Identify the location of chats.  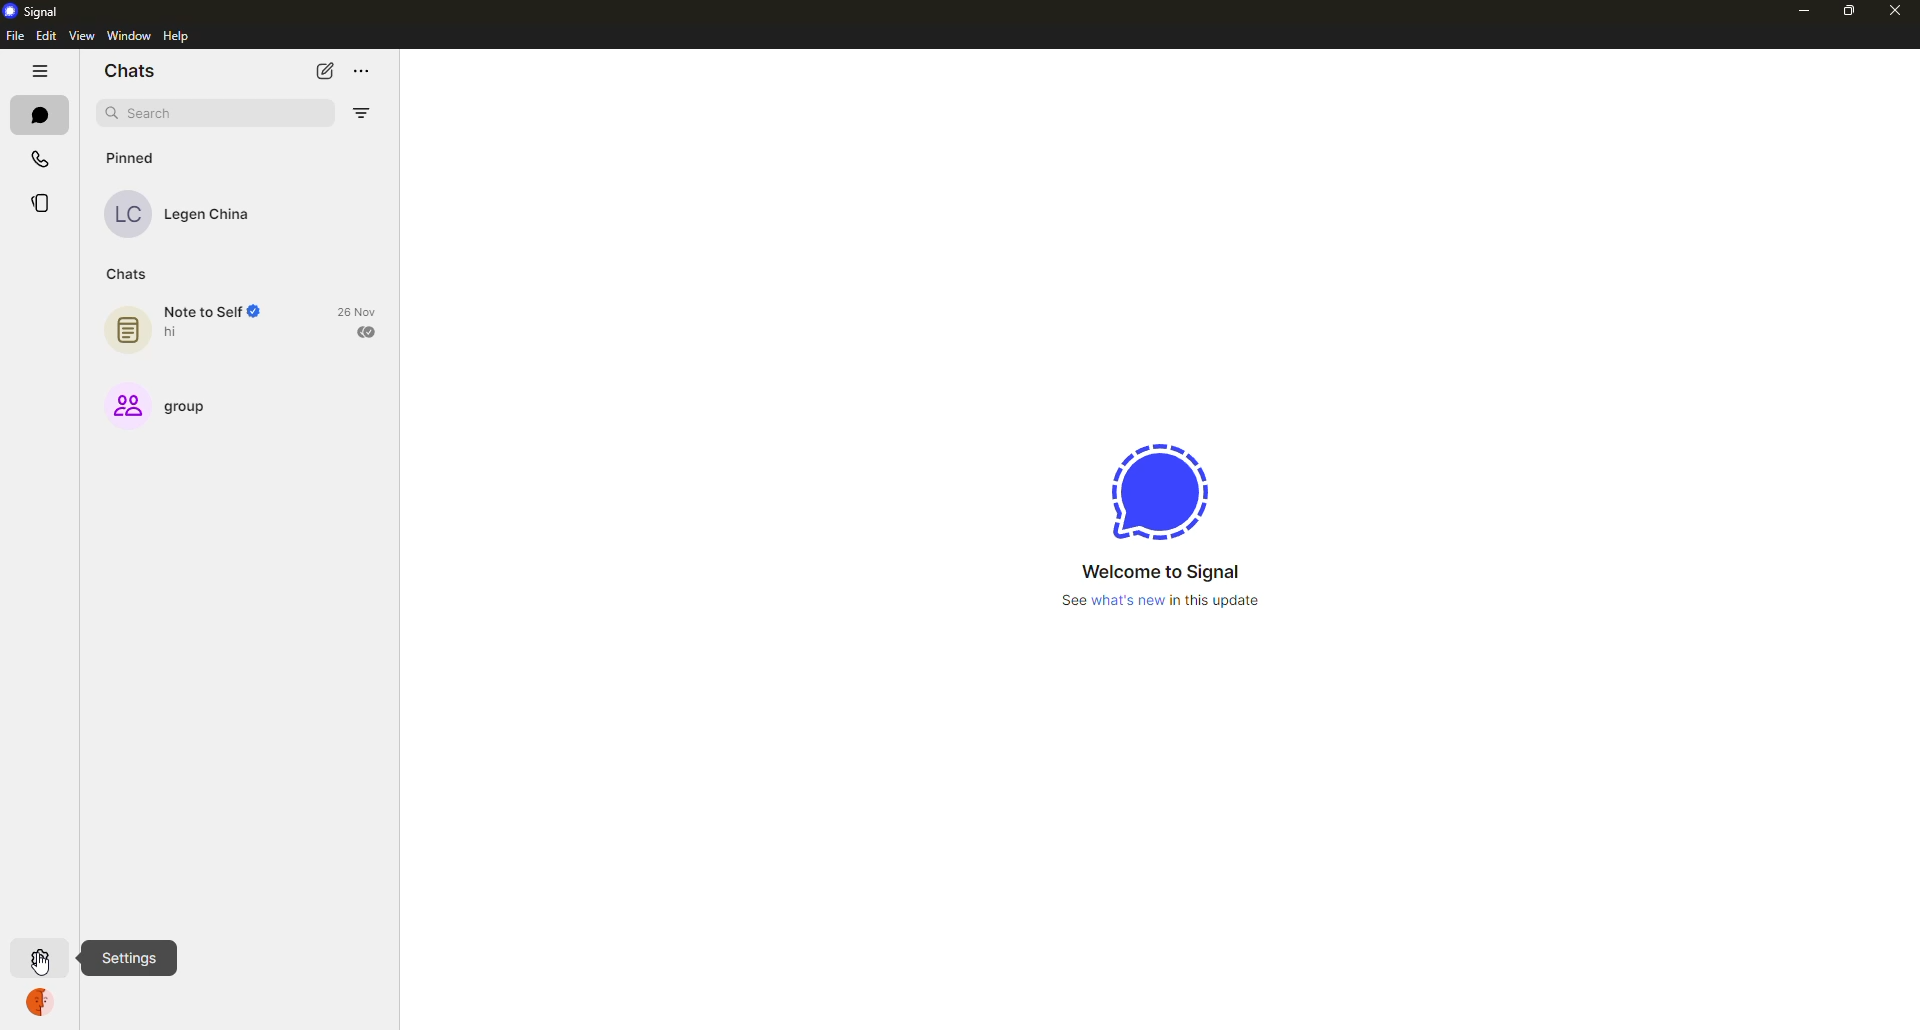
(128, 72).